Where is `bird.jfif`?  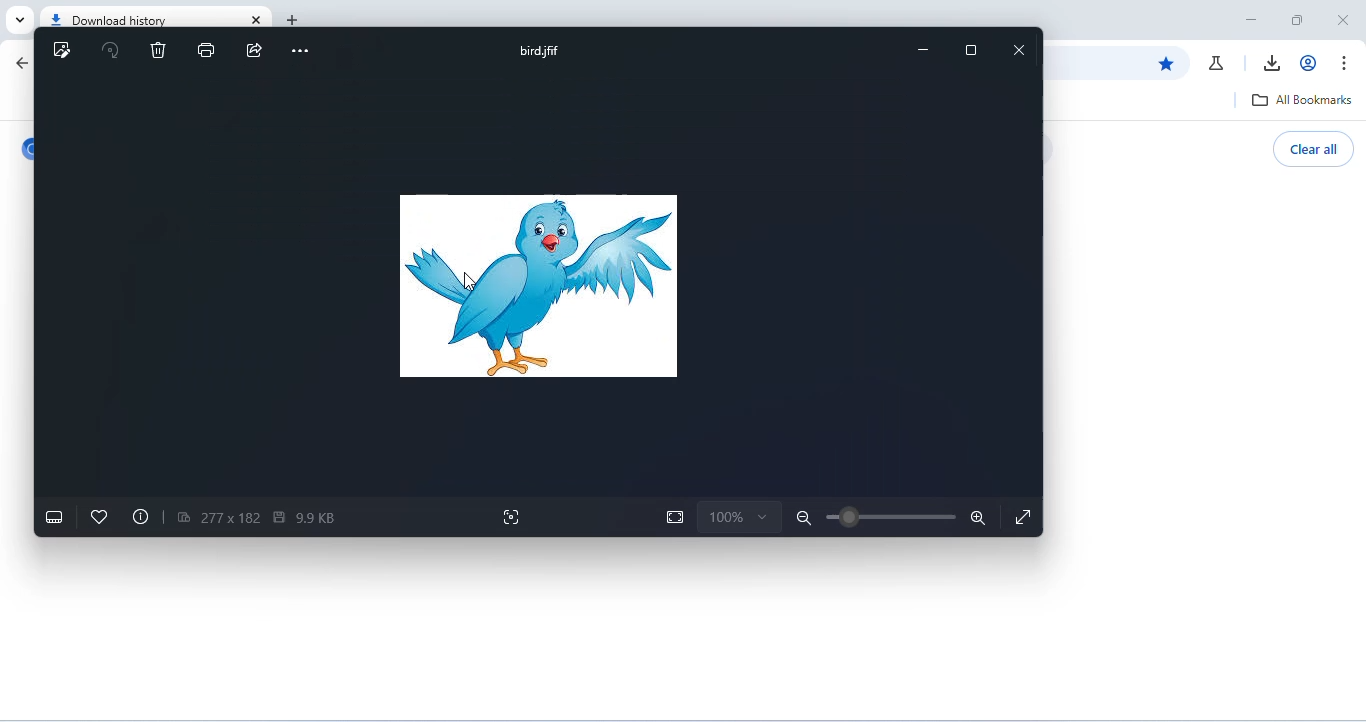 bird.jfif is located at coordinates (544, 51).